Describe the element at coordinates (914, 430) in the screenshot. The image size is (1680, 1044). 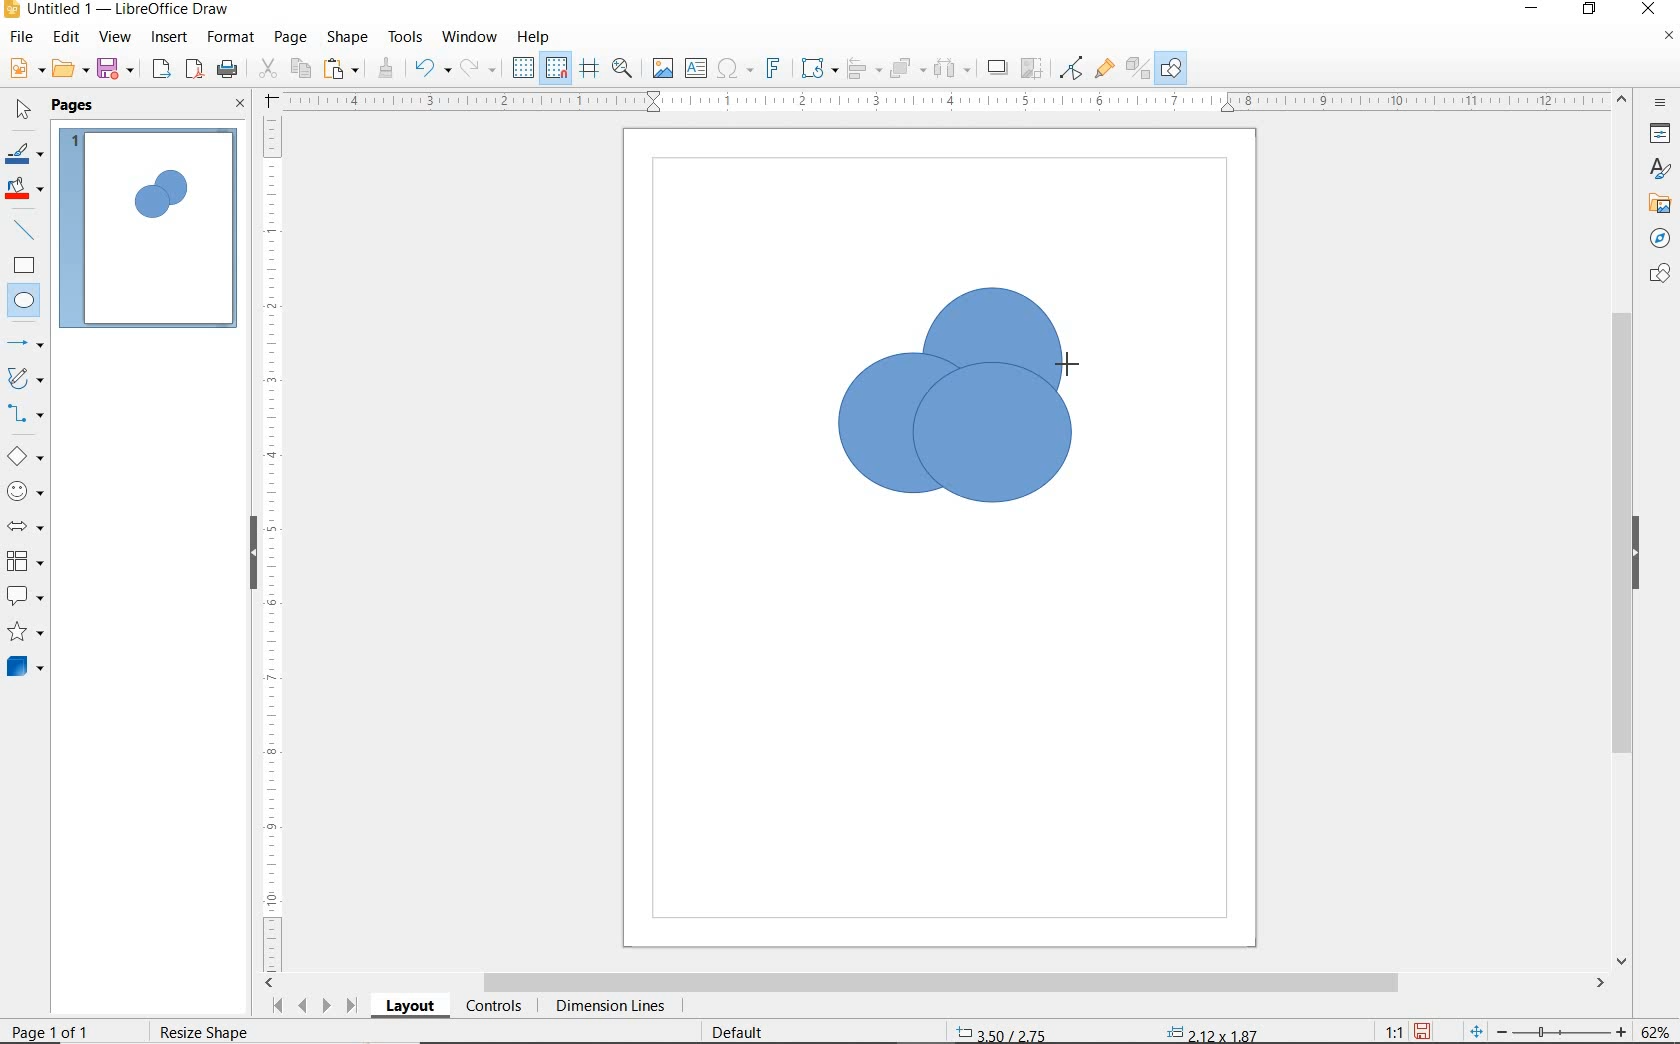
I see `DRAWN SECOND CIRCLE` at that location.